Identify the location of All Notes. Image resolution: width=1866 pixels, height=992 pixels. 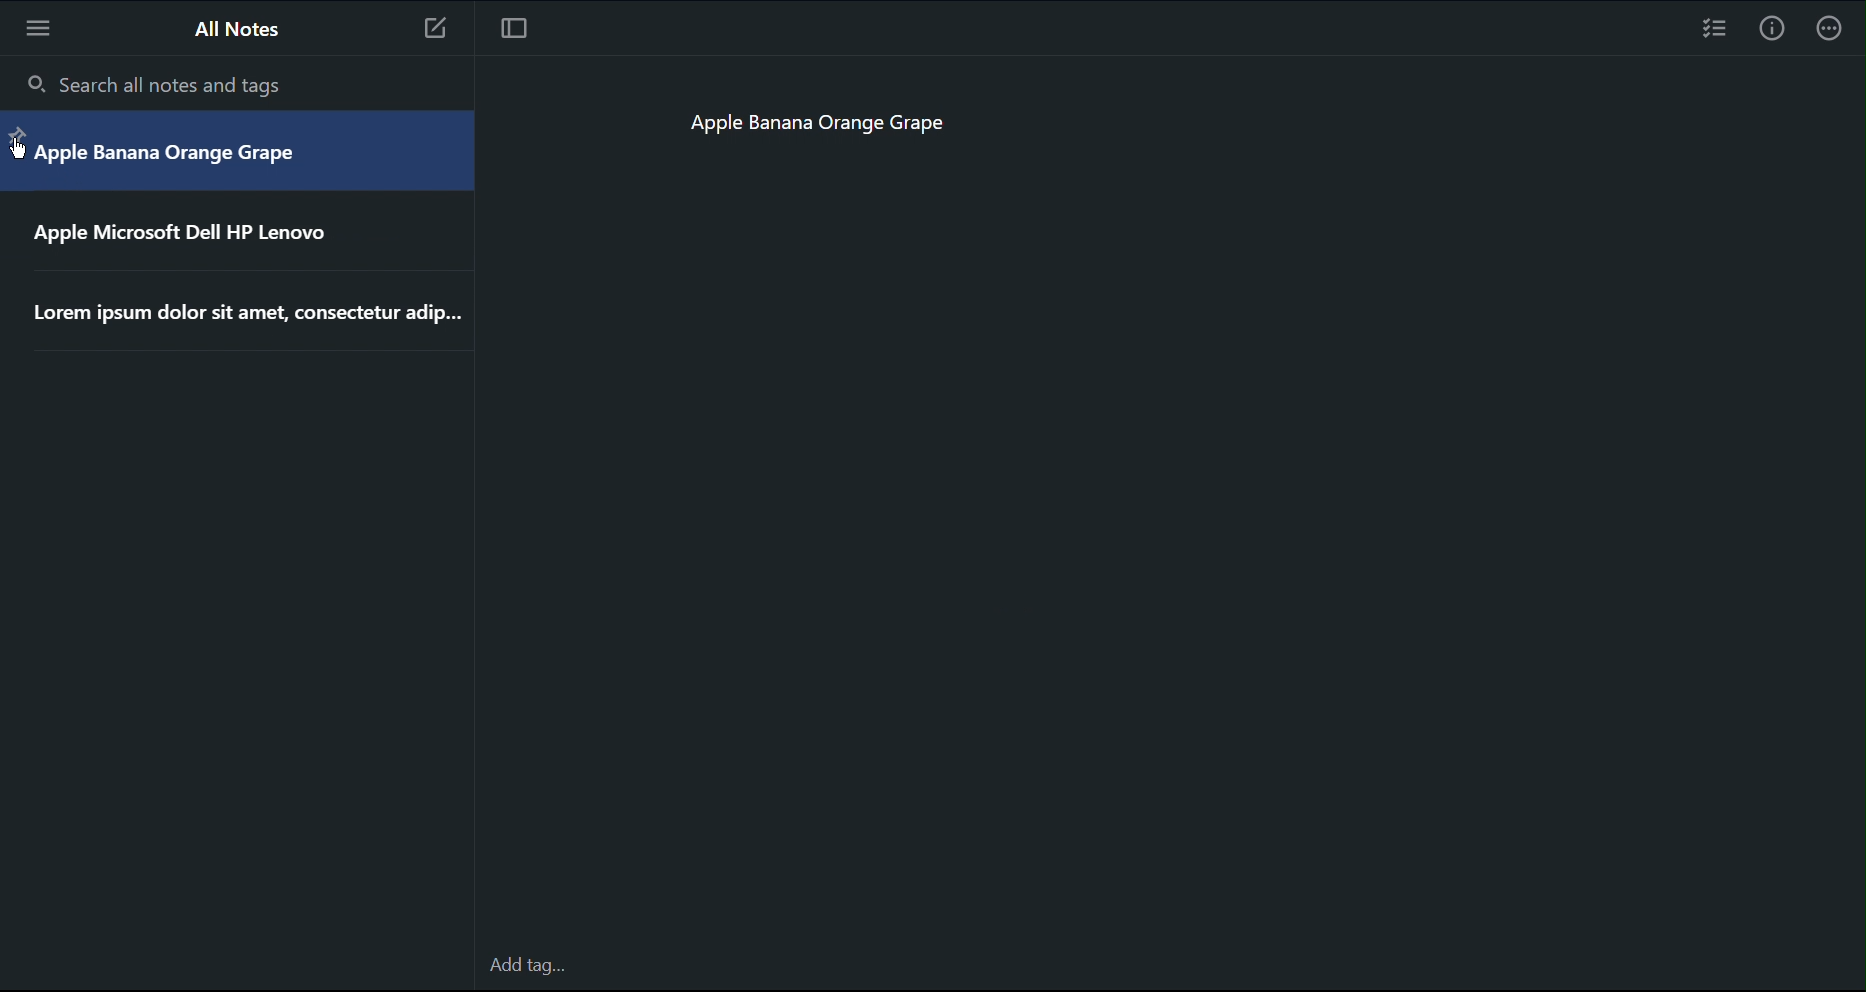
(240, 33).